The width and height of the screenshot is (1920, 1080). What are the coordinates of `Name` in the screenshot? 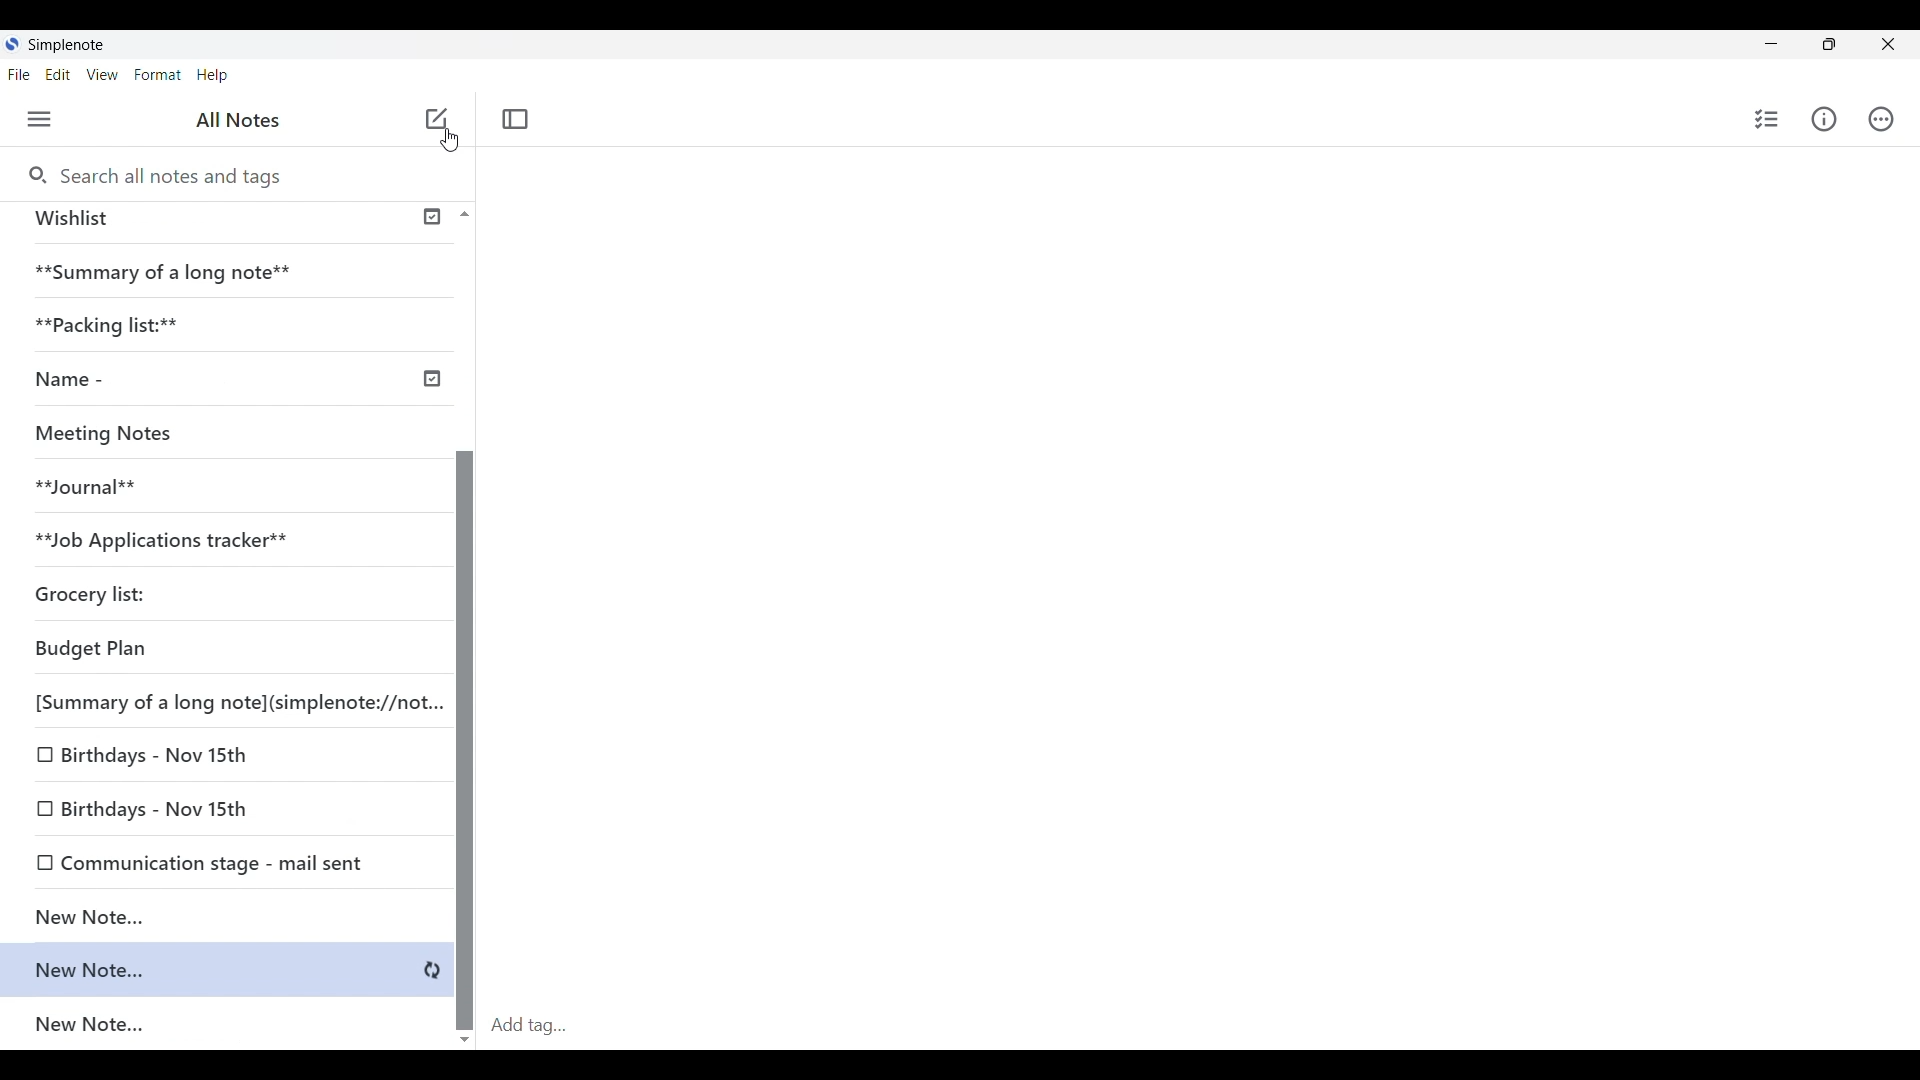 It's located at (236, 376).